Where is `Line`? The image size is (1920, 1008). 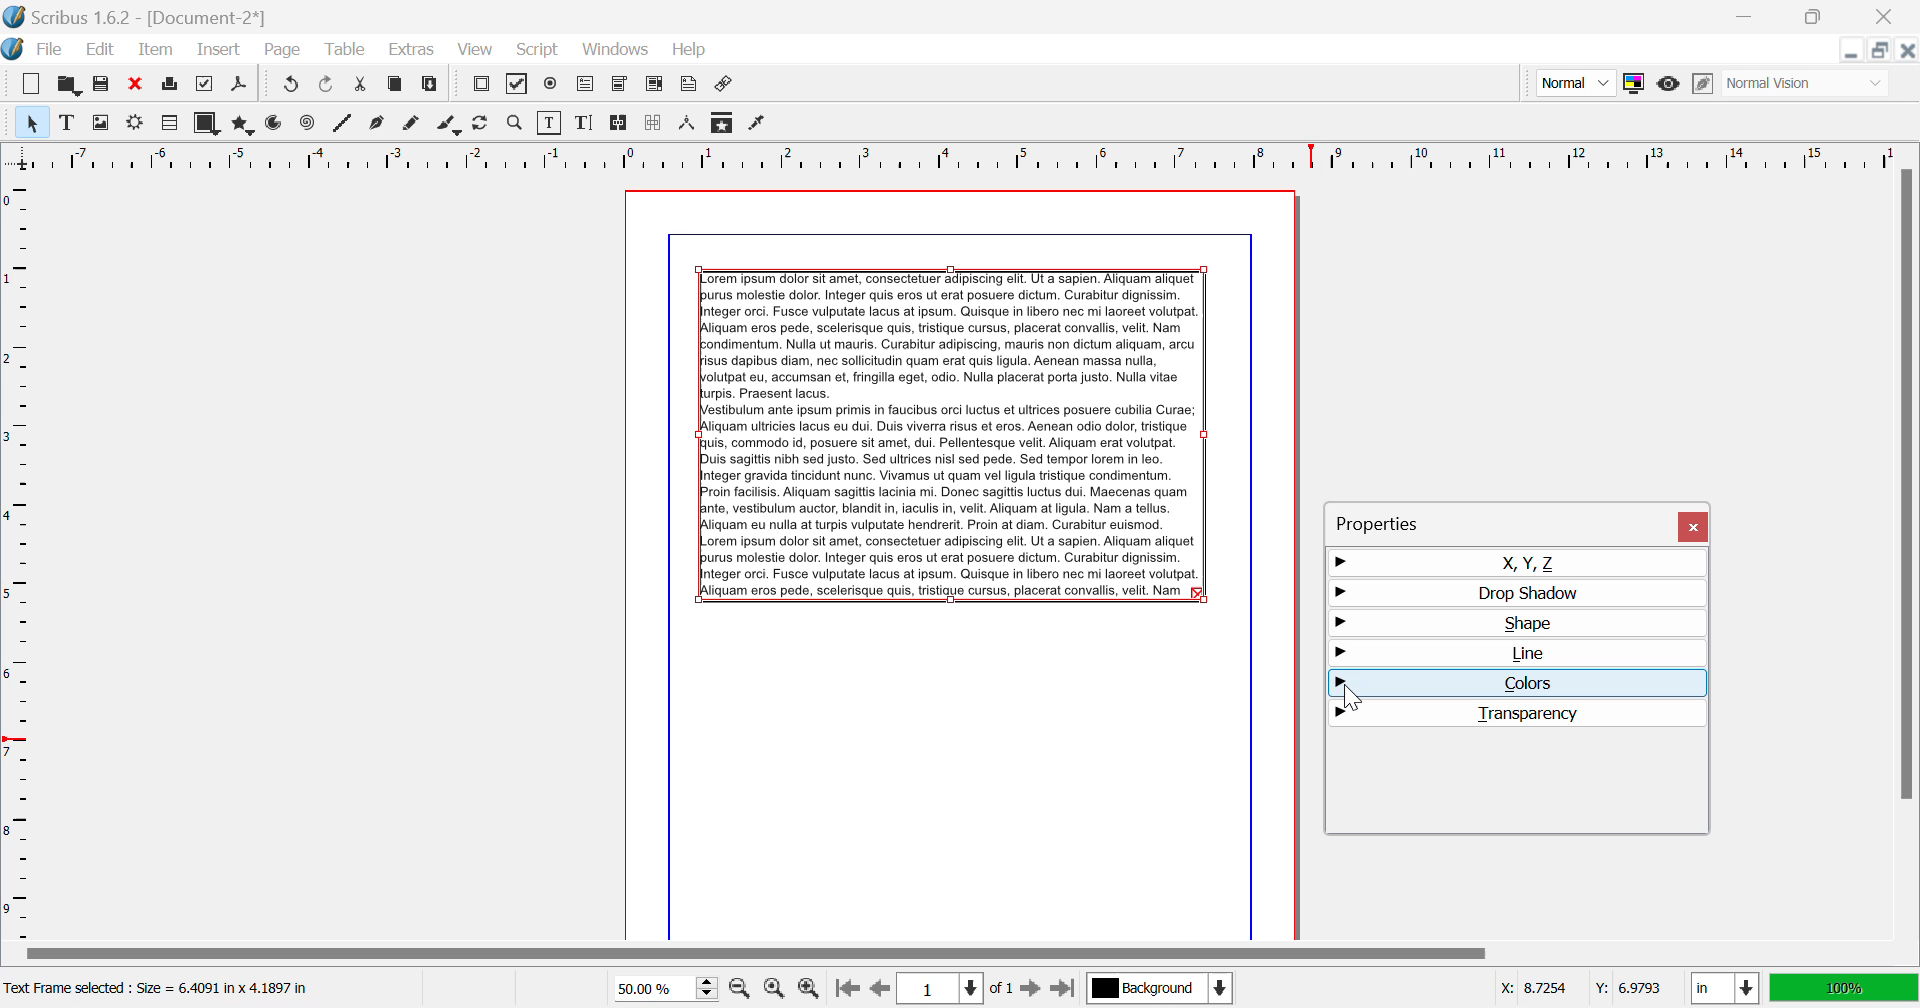
Line is located at coordinates (343, 125).